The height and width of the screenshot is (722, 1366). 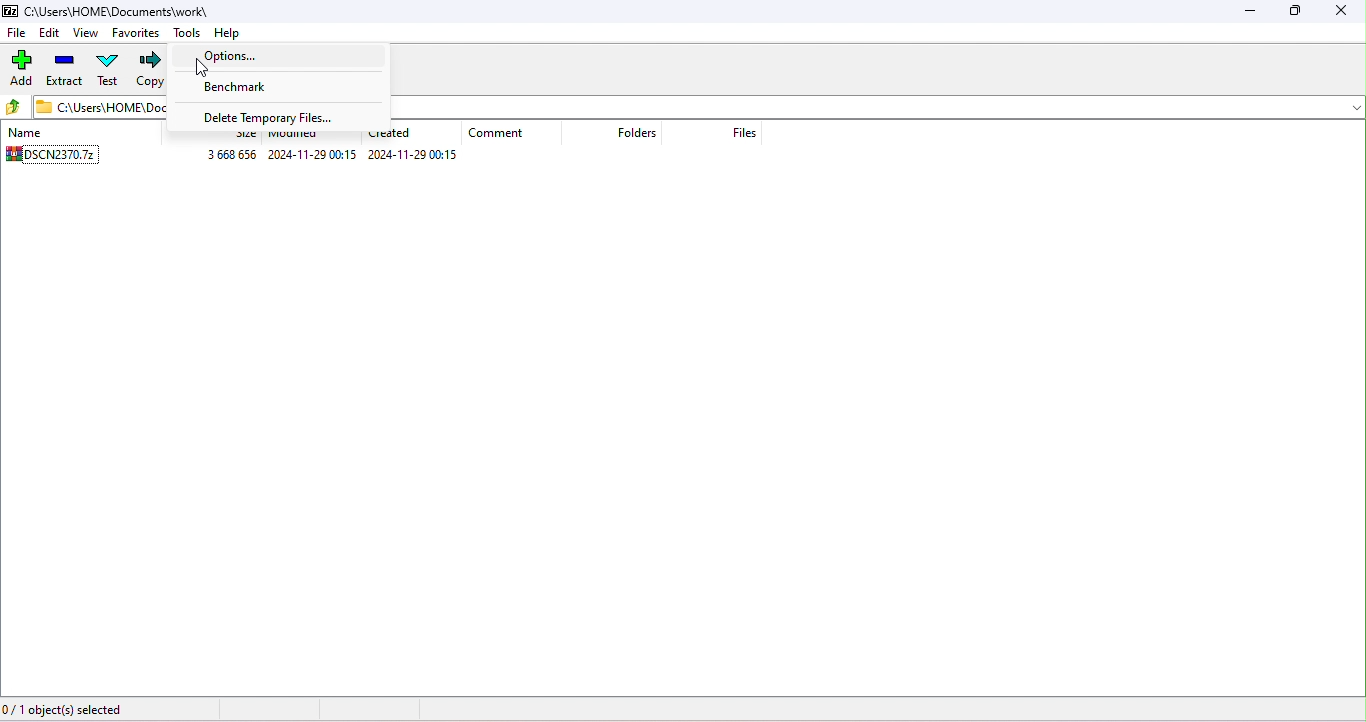 I want to click on delete temporary files, so click(x=266, y=116).